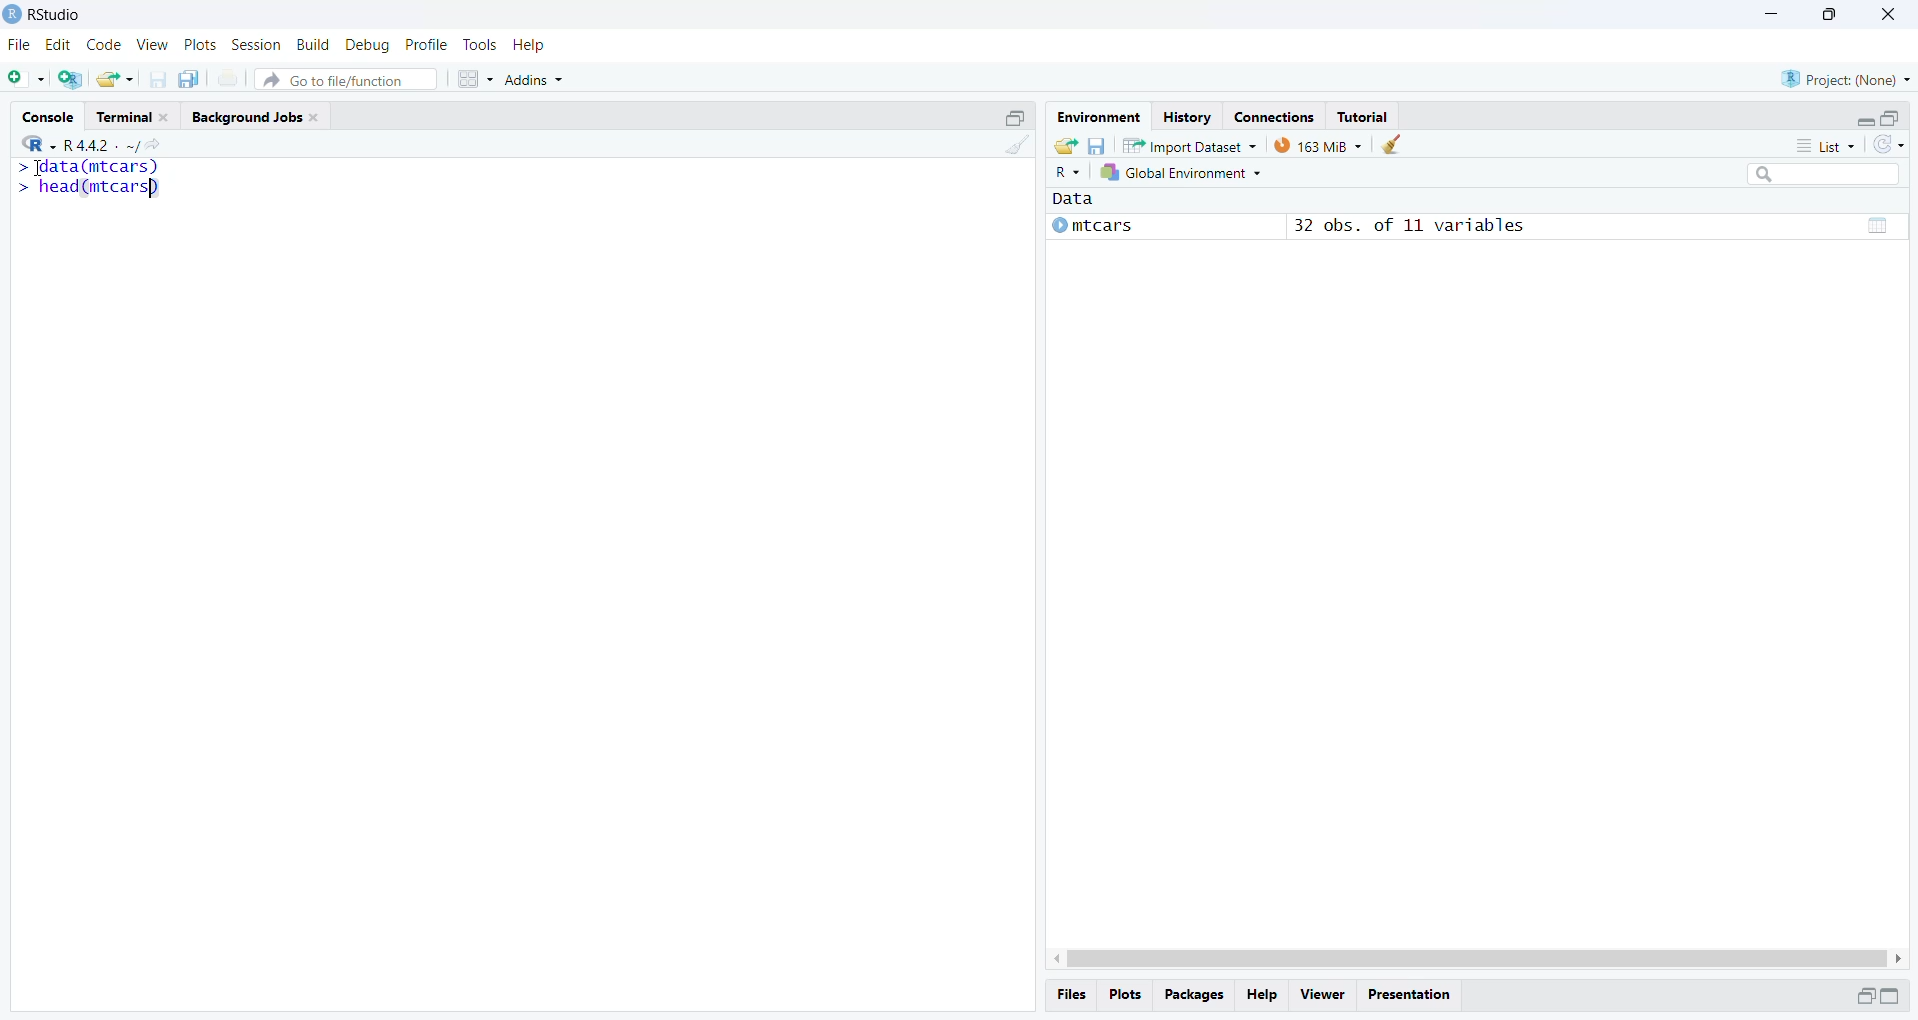 The width and height of the screenshot is (1918, 1020). What do you see at coordinates (88, 188) in the screenshot?
I see `> head(mtcars)` at bounding box center [88, 188].